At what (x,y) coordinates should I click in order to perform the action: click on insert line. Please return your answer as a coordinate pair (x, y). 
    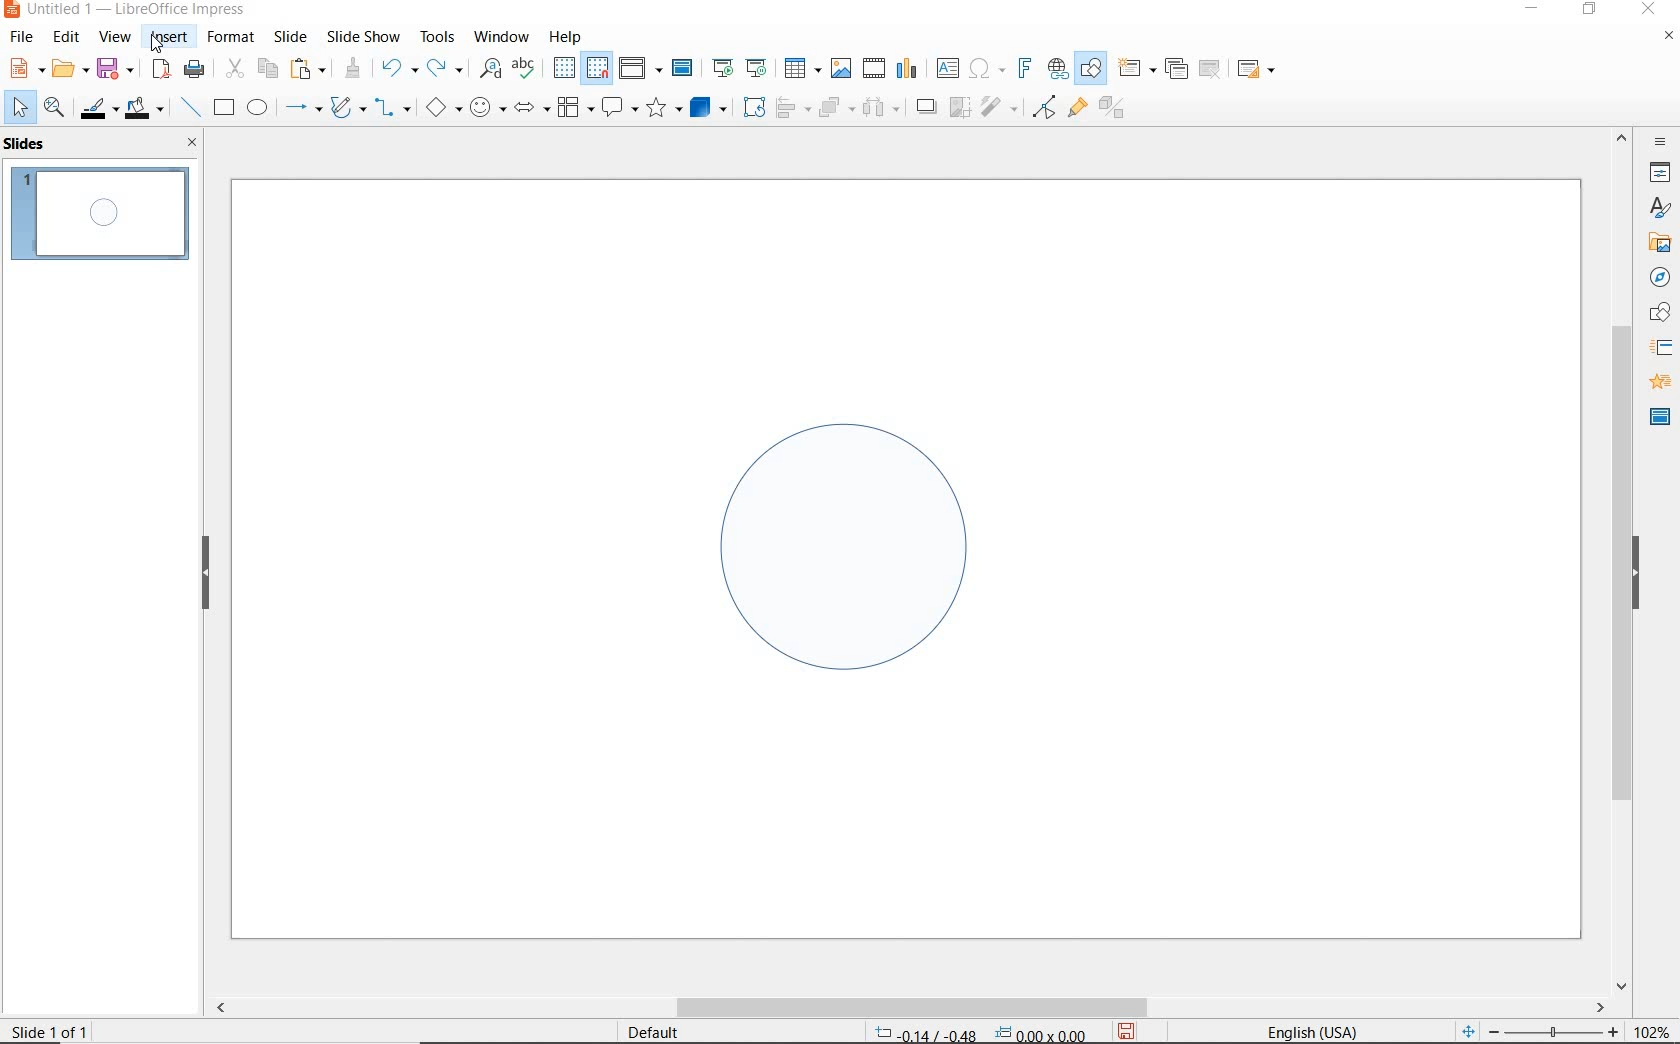
    Looking at the image, I should click on (189, 108).